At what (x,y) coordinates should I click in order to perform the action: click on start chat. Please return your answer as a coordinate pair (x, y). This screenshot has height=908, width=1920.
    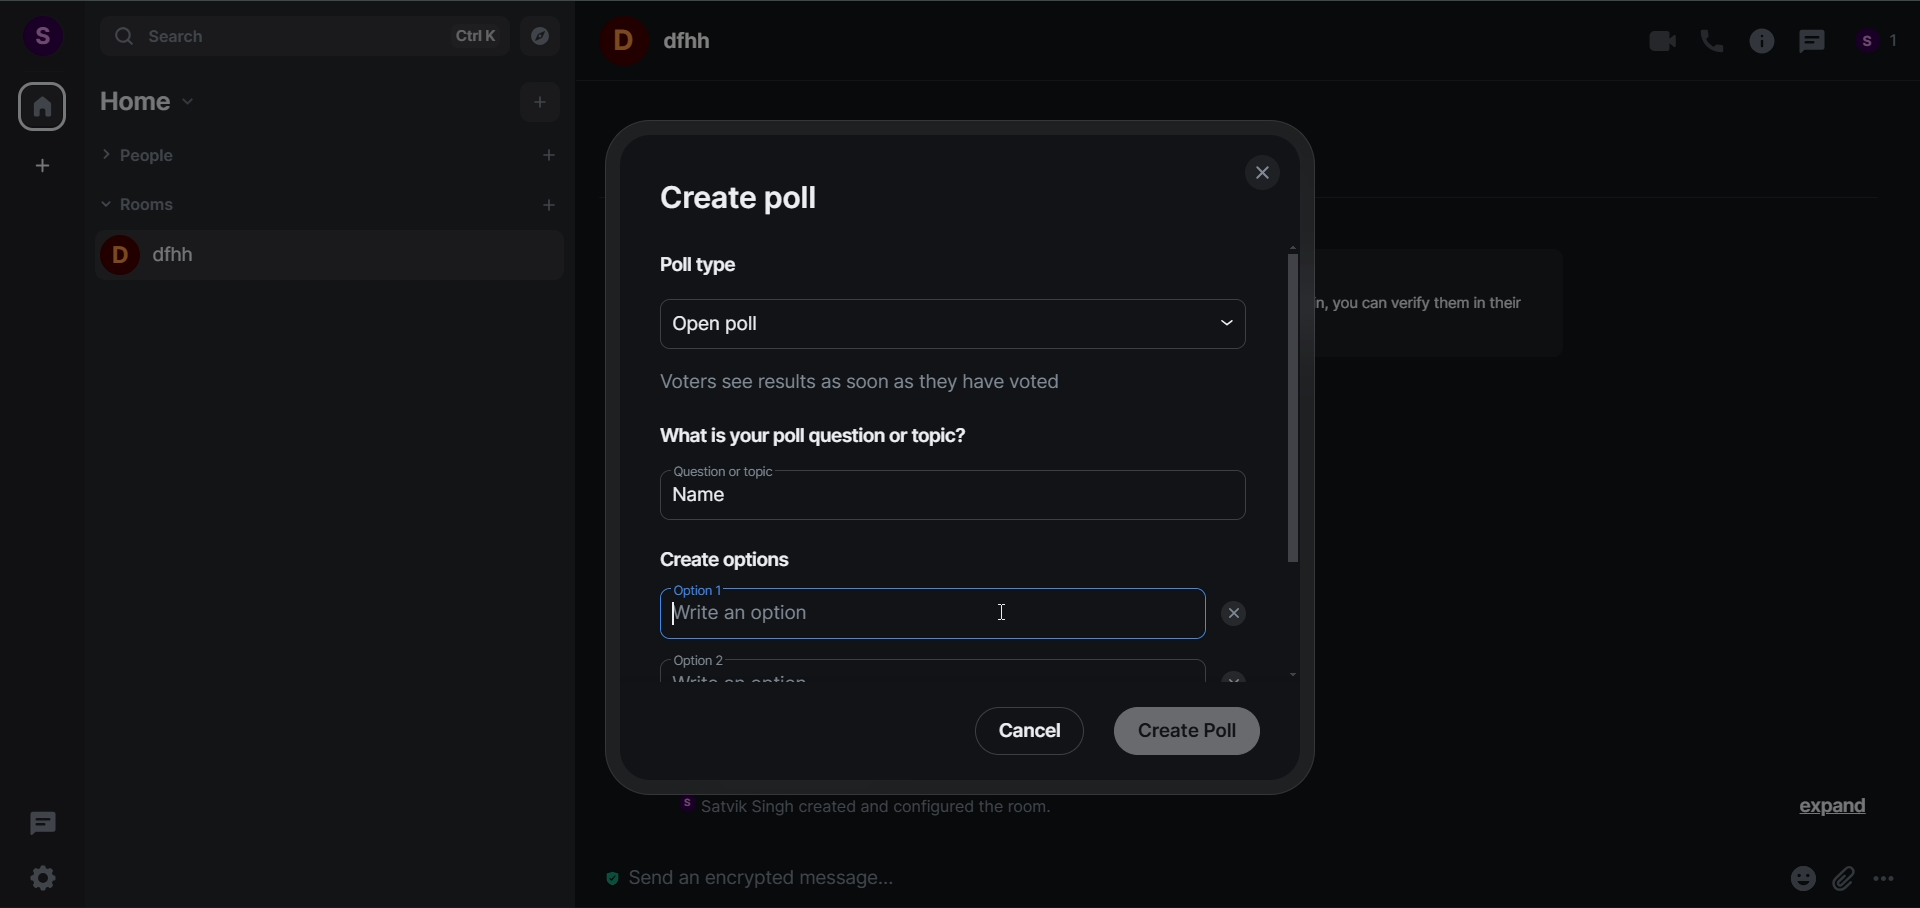
    Looking at the image, I should click on (551, 157).